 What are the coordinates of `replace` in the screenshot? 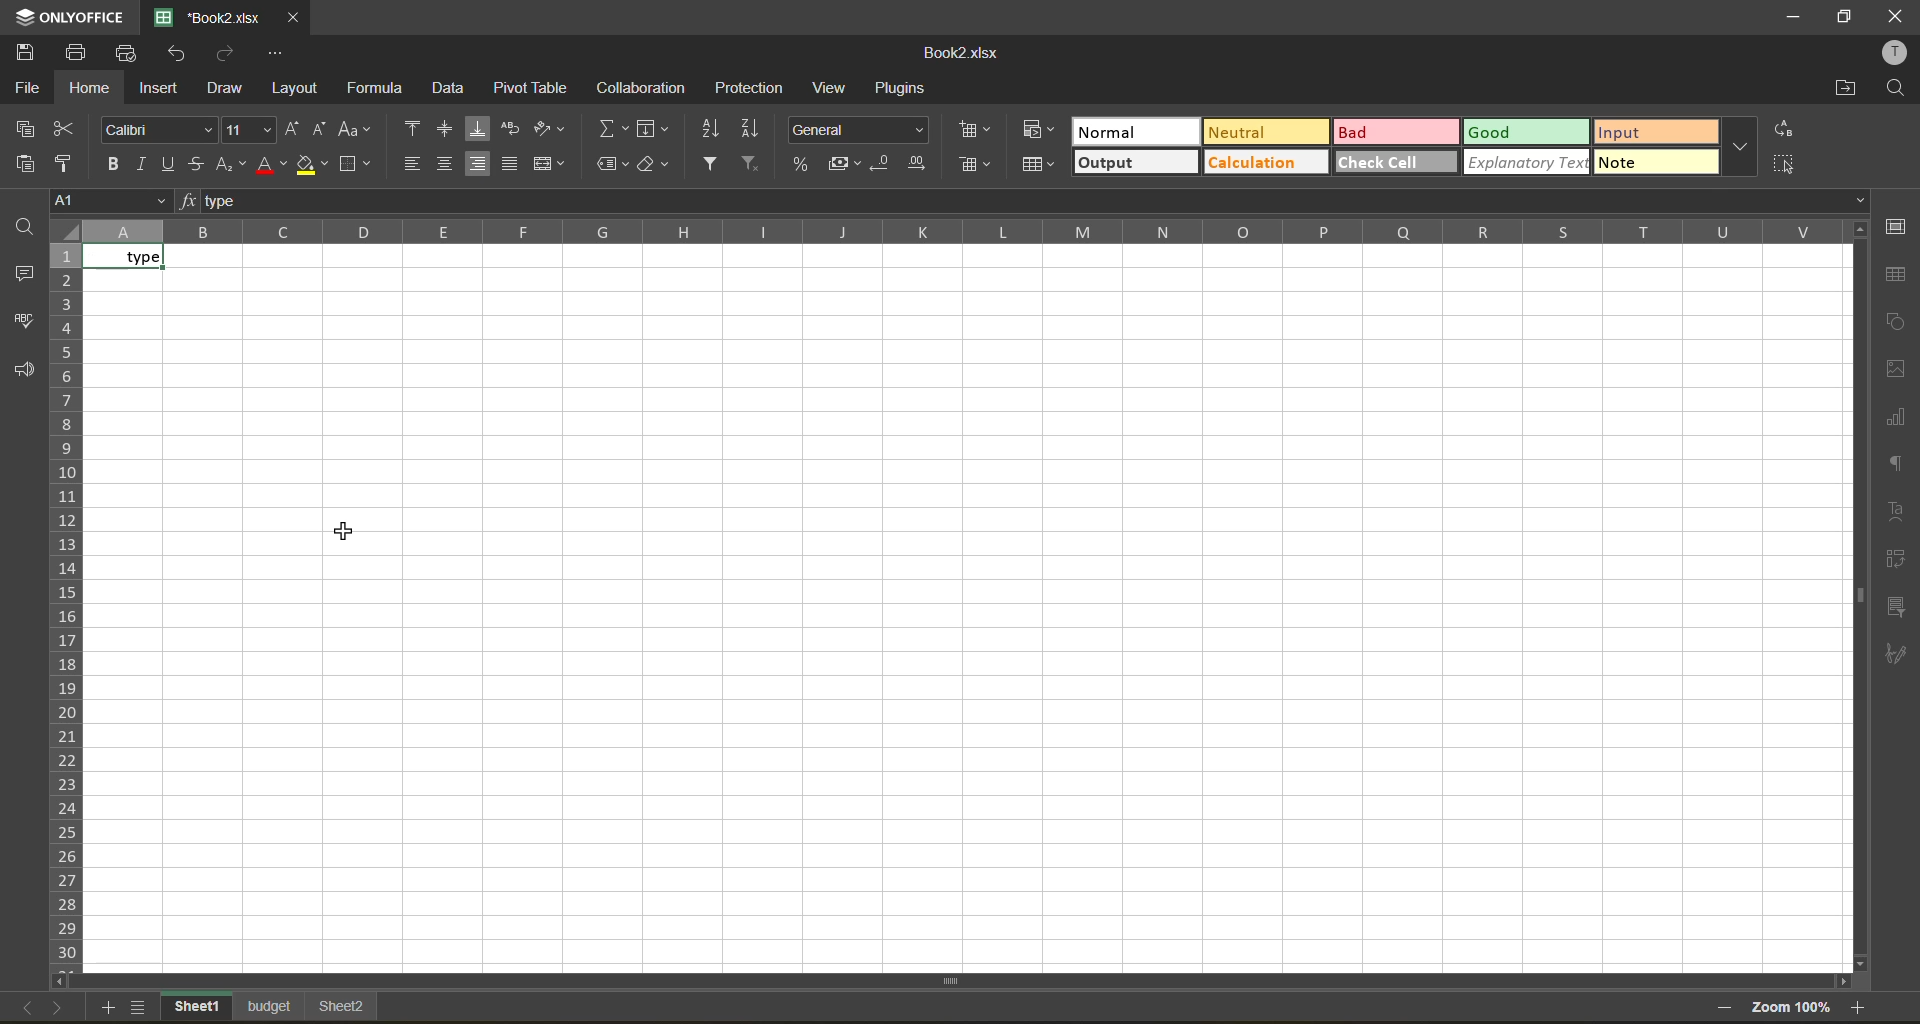 It's located at (1782, 130).